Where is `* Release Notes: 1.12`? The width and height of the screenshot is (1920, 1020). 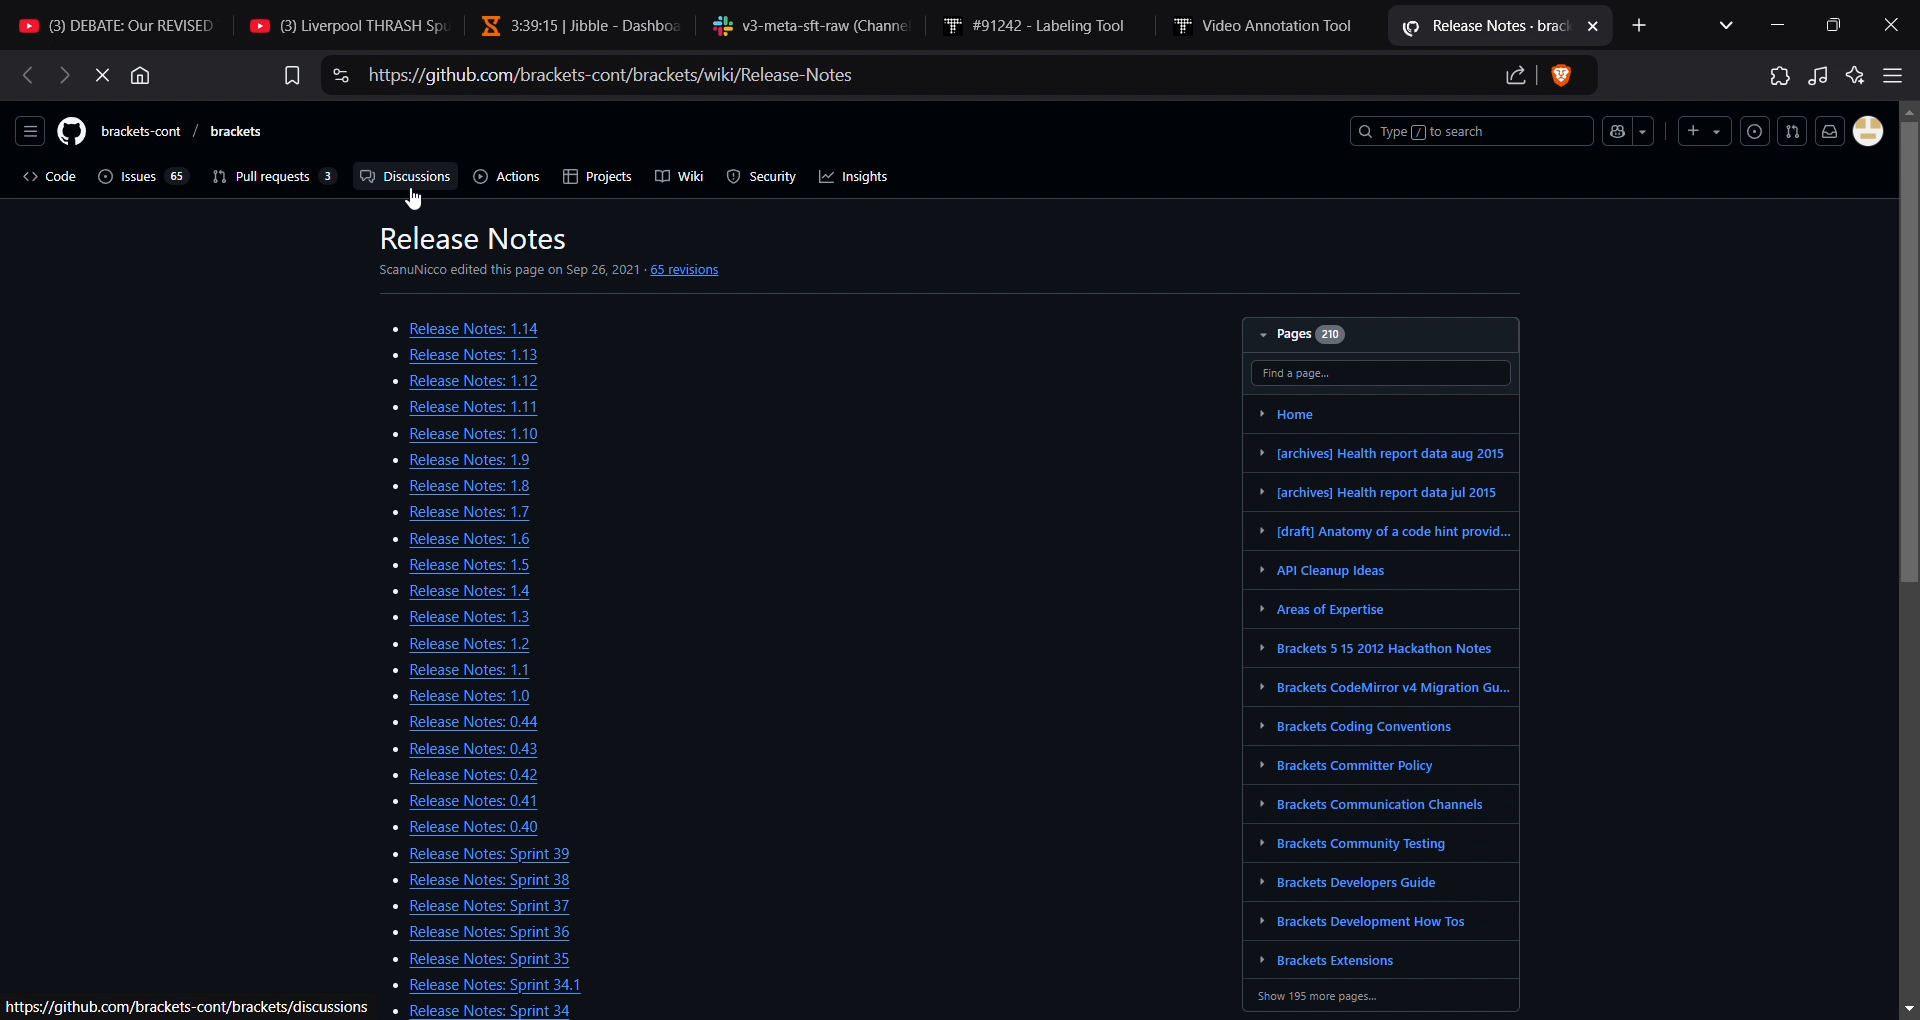
* Release Notes: 1.12 is located at coordinates (441, 382).